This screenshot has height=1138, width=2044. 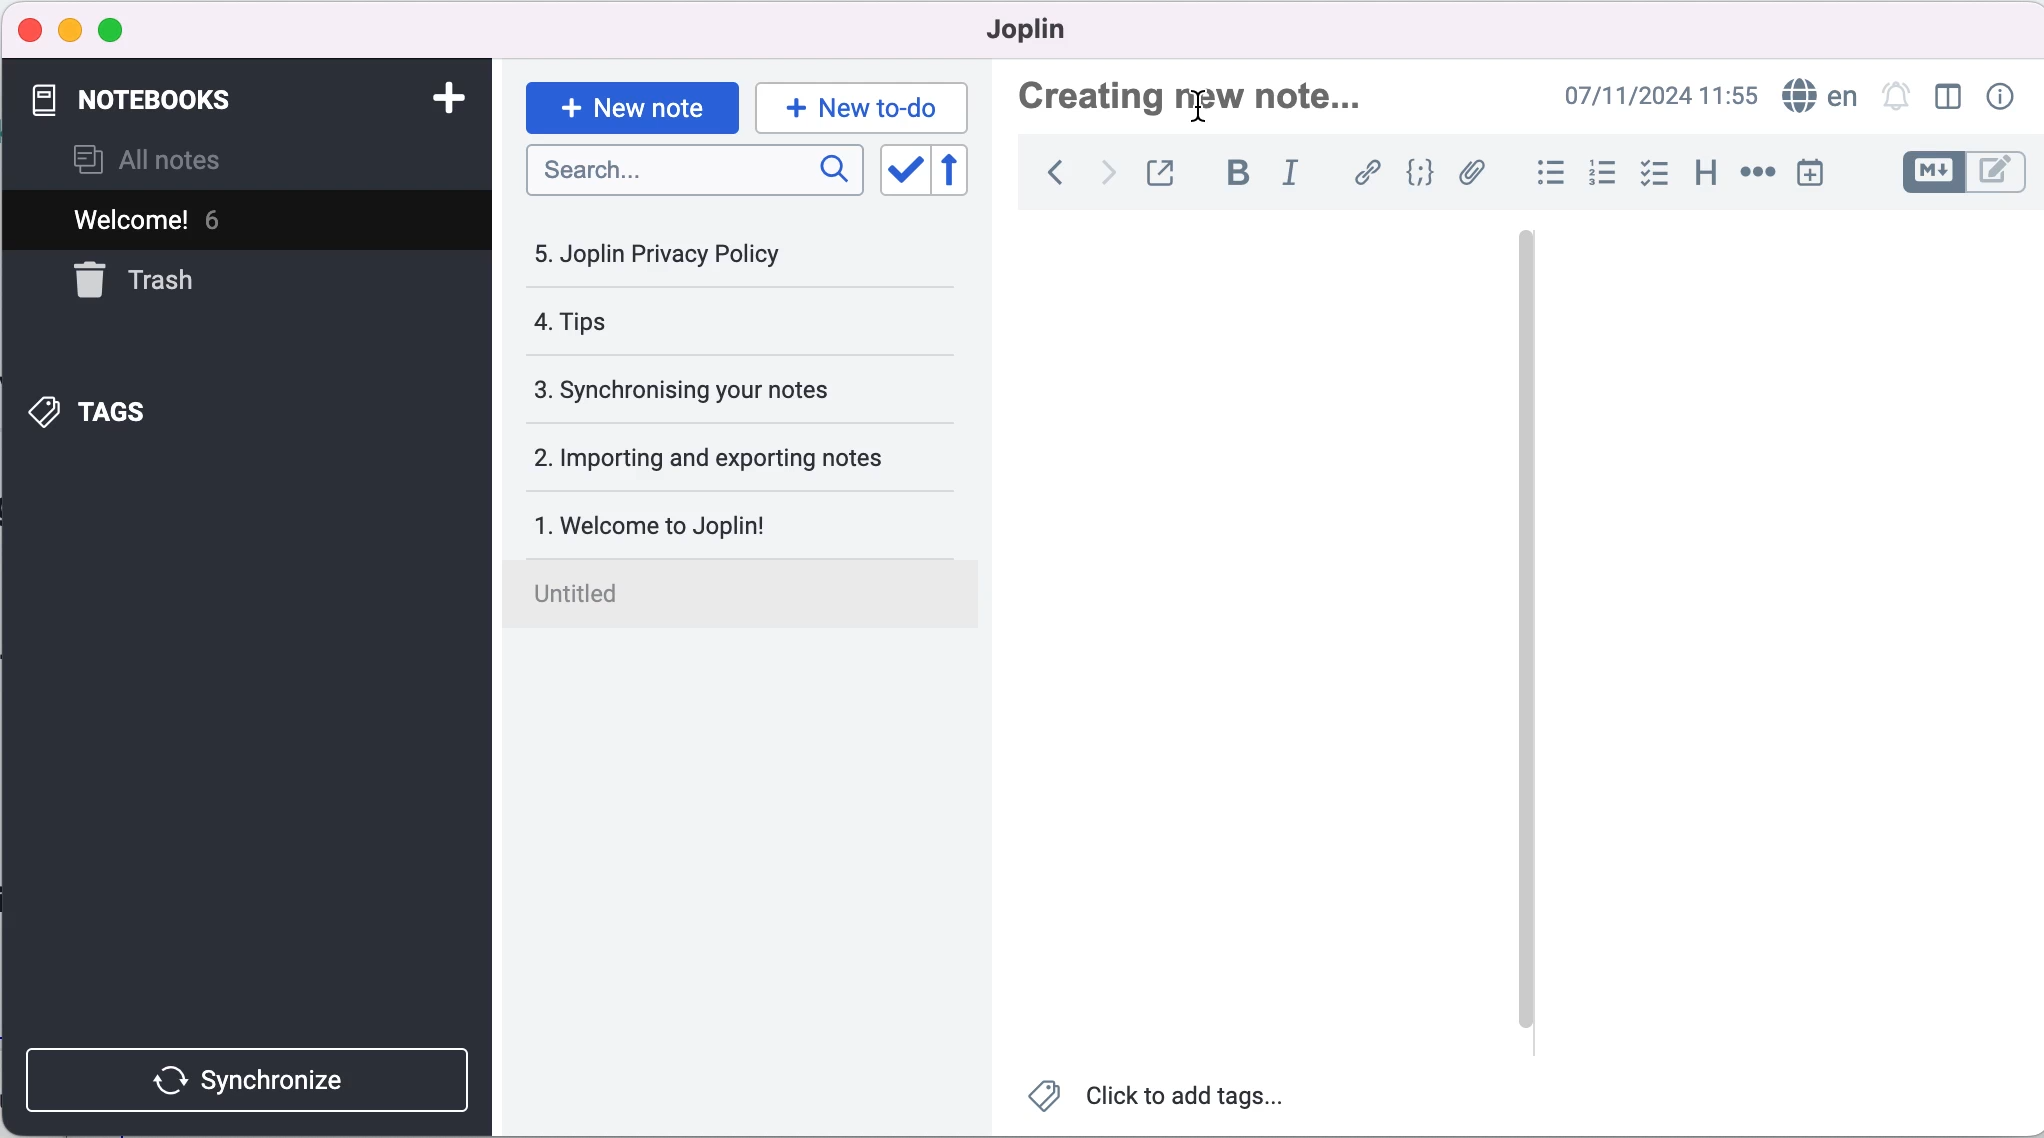 What do you see at coordinates (28, 29) in the screenshot?
I see `close` at bounding box center [28, 29].